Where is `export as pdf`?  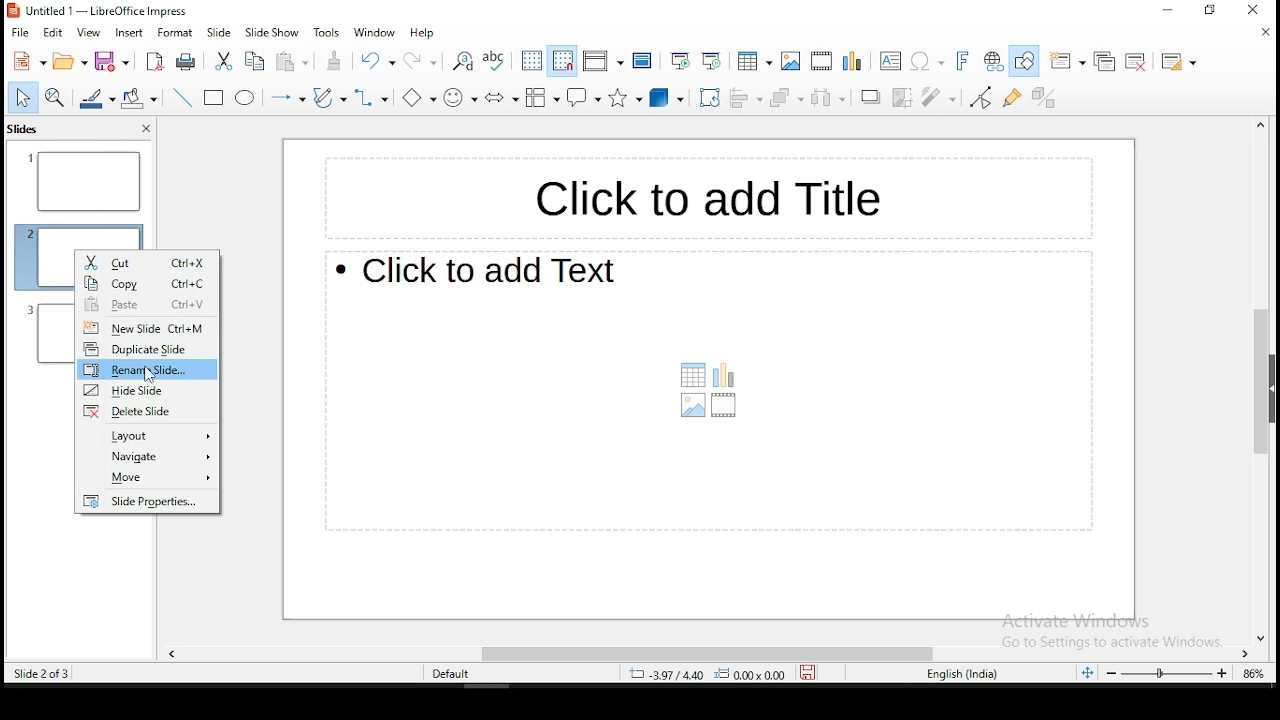 export as pdf is located at coordinates (156, 64).